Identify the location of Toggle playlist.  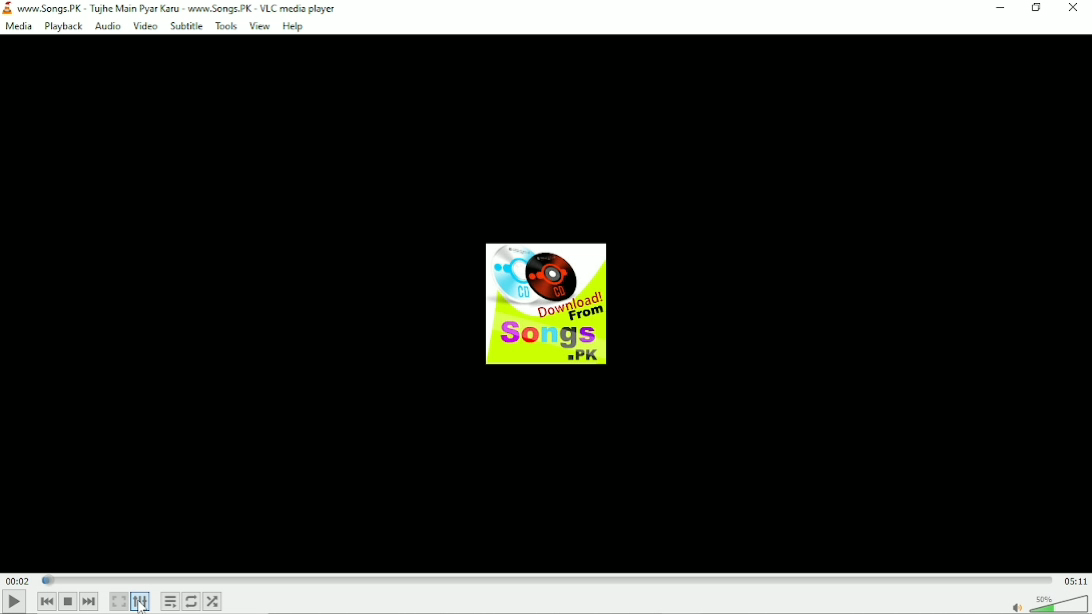
(170, 602).